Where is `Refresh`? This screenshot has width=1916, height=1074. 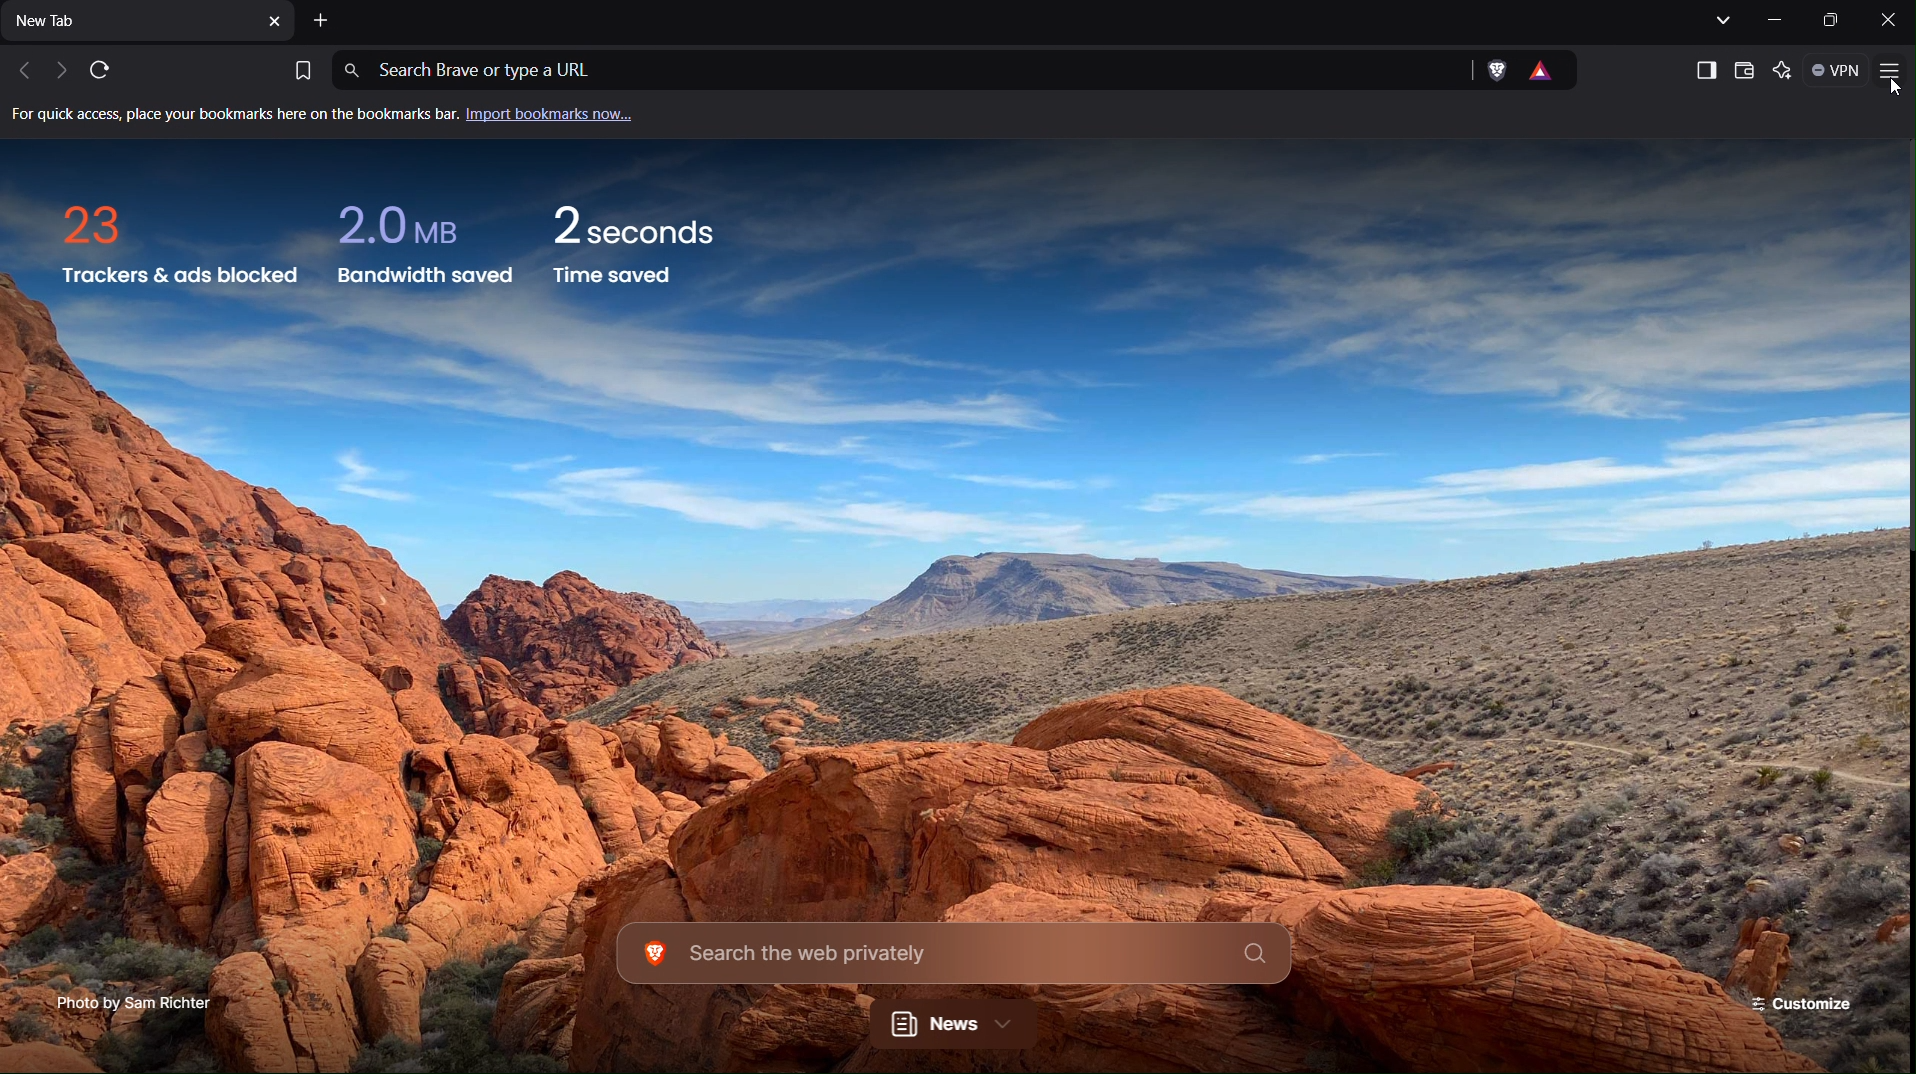 Refresh is located at coordinates (104, 68).